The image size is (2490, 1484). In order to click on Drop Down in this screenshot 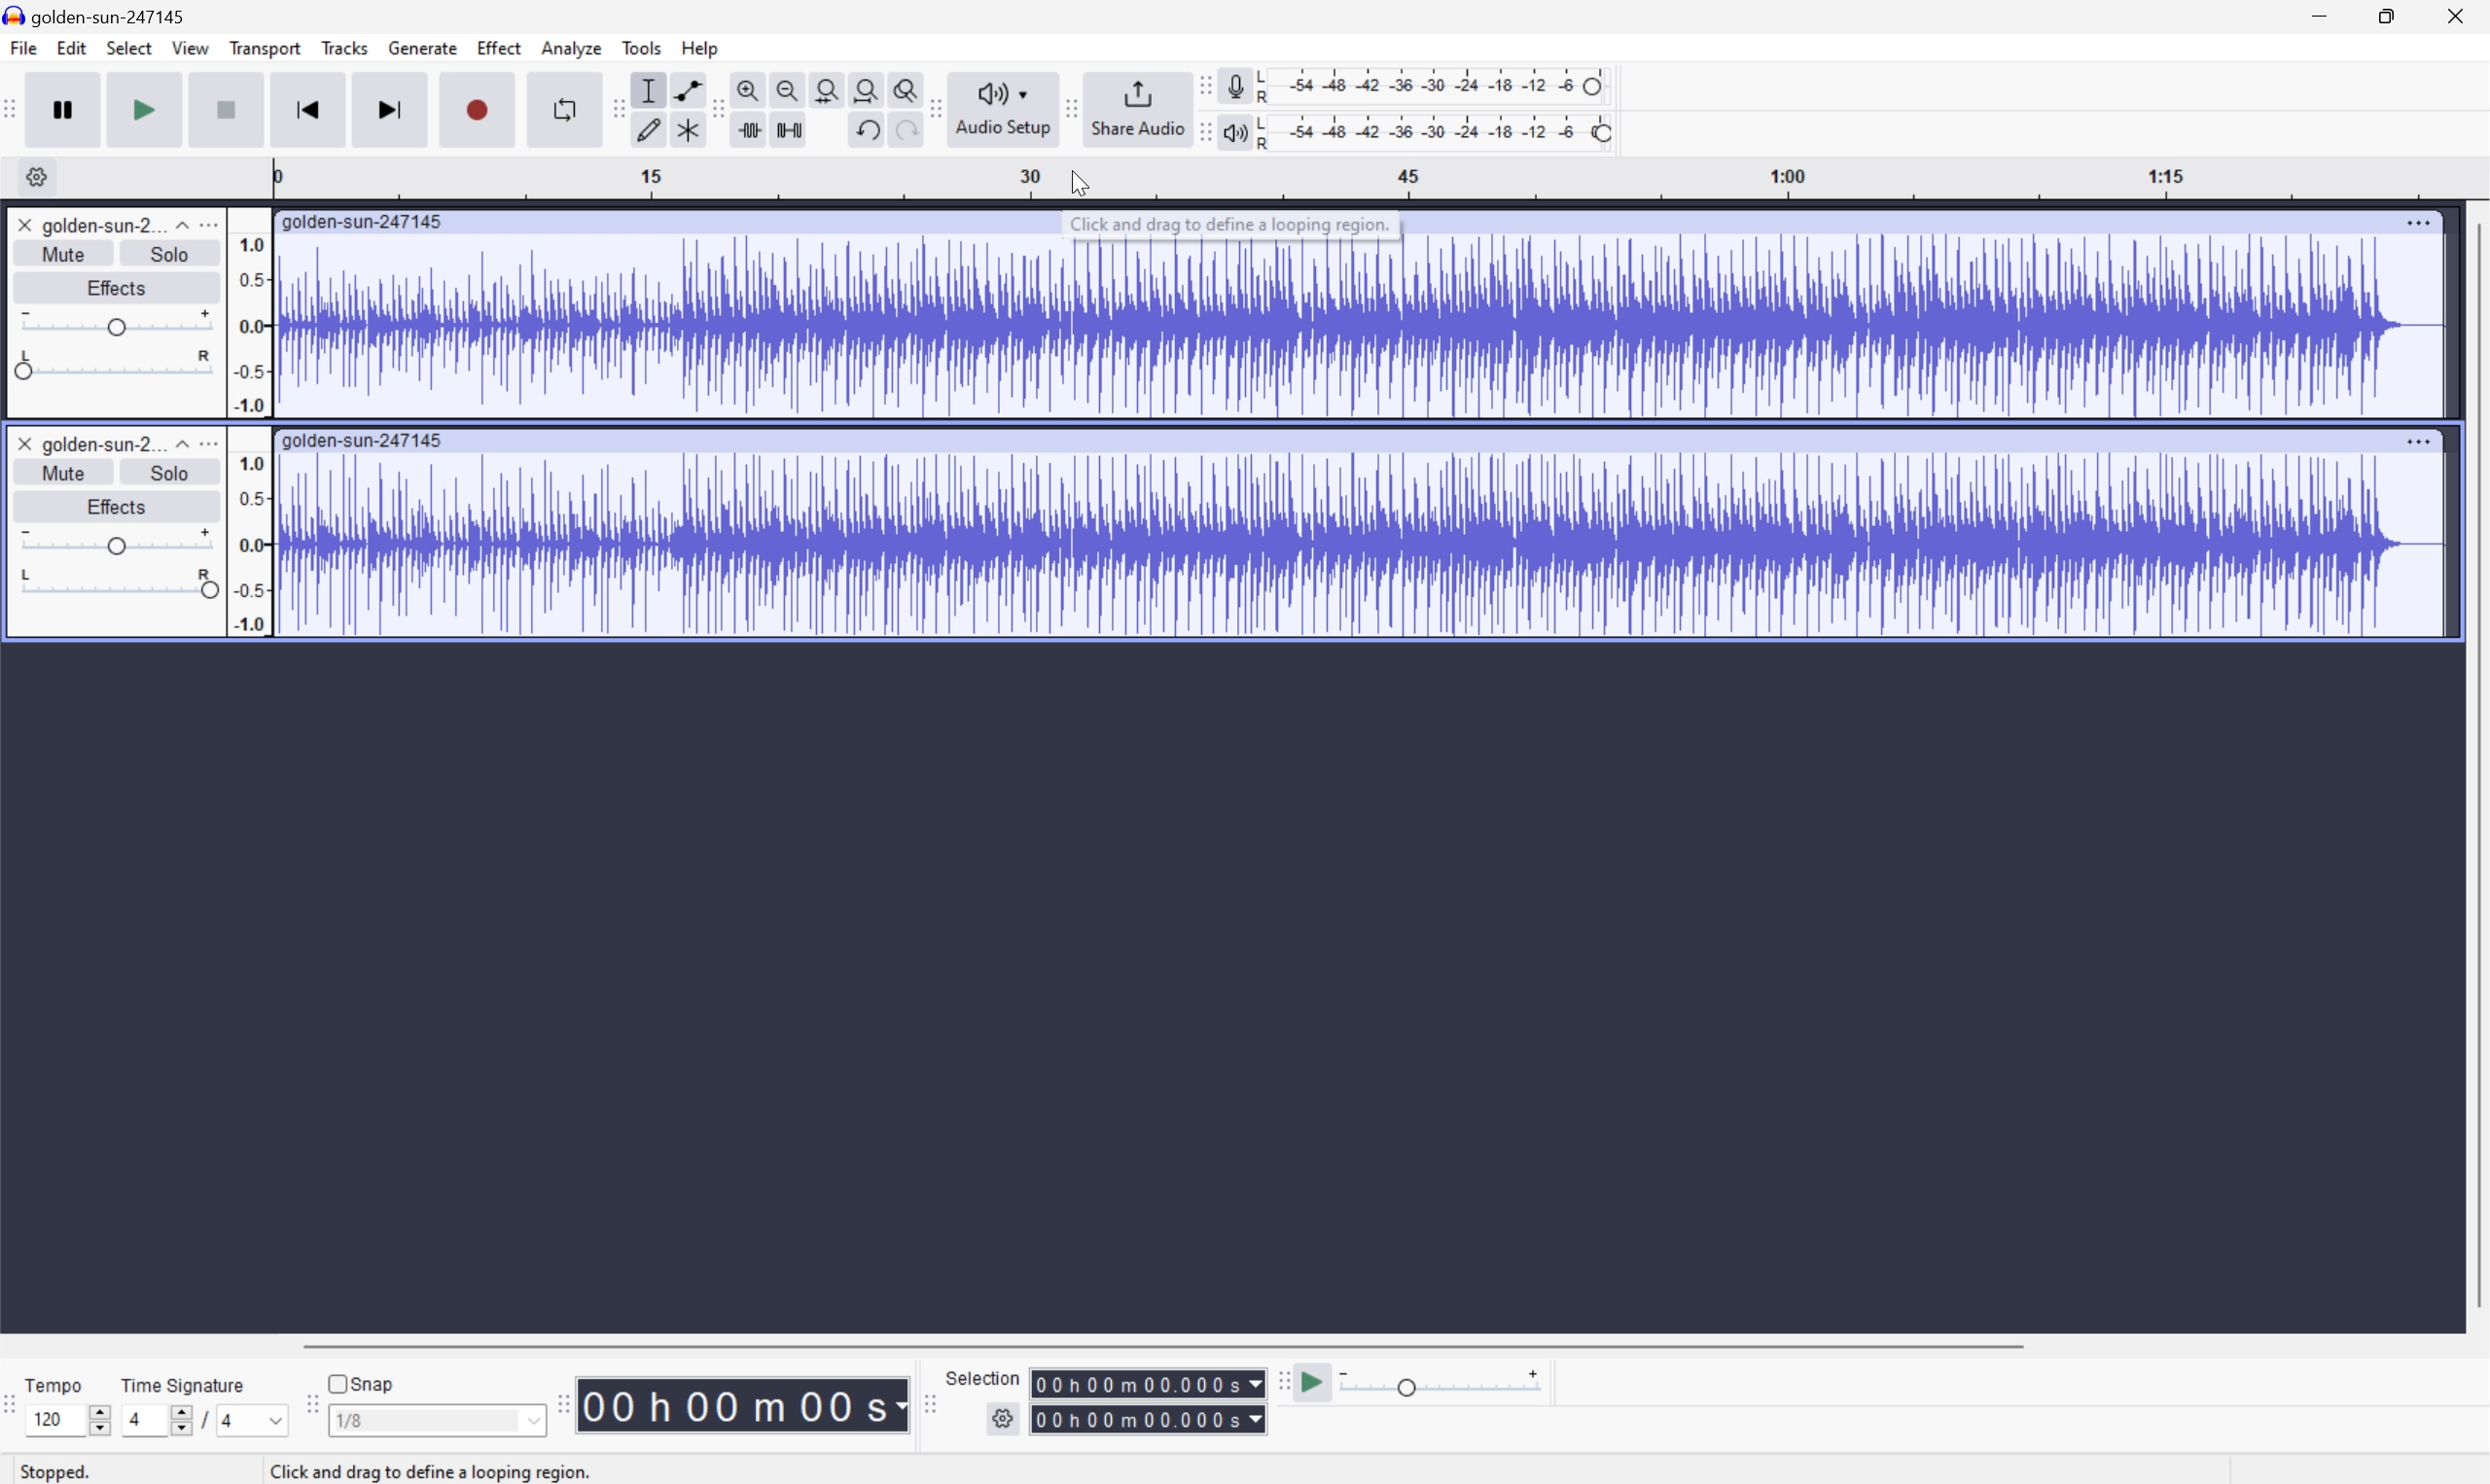, I will do `click(176, 447)`.